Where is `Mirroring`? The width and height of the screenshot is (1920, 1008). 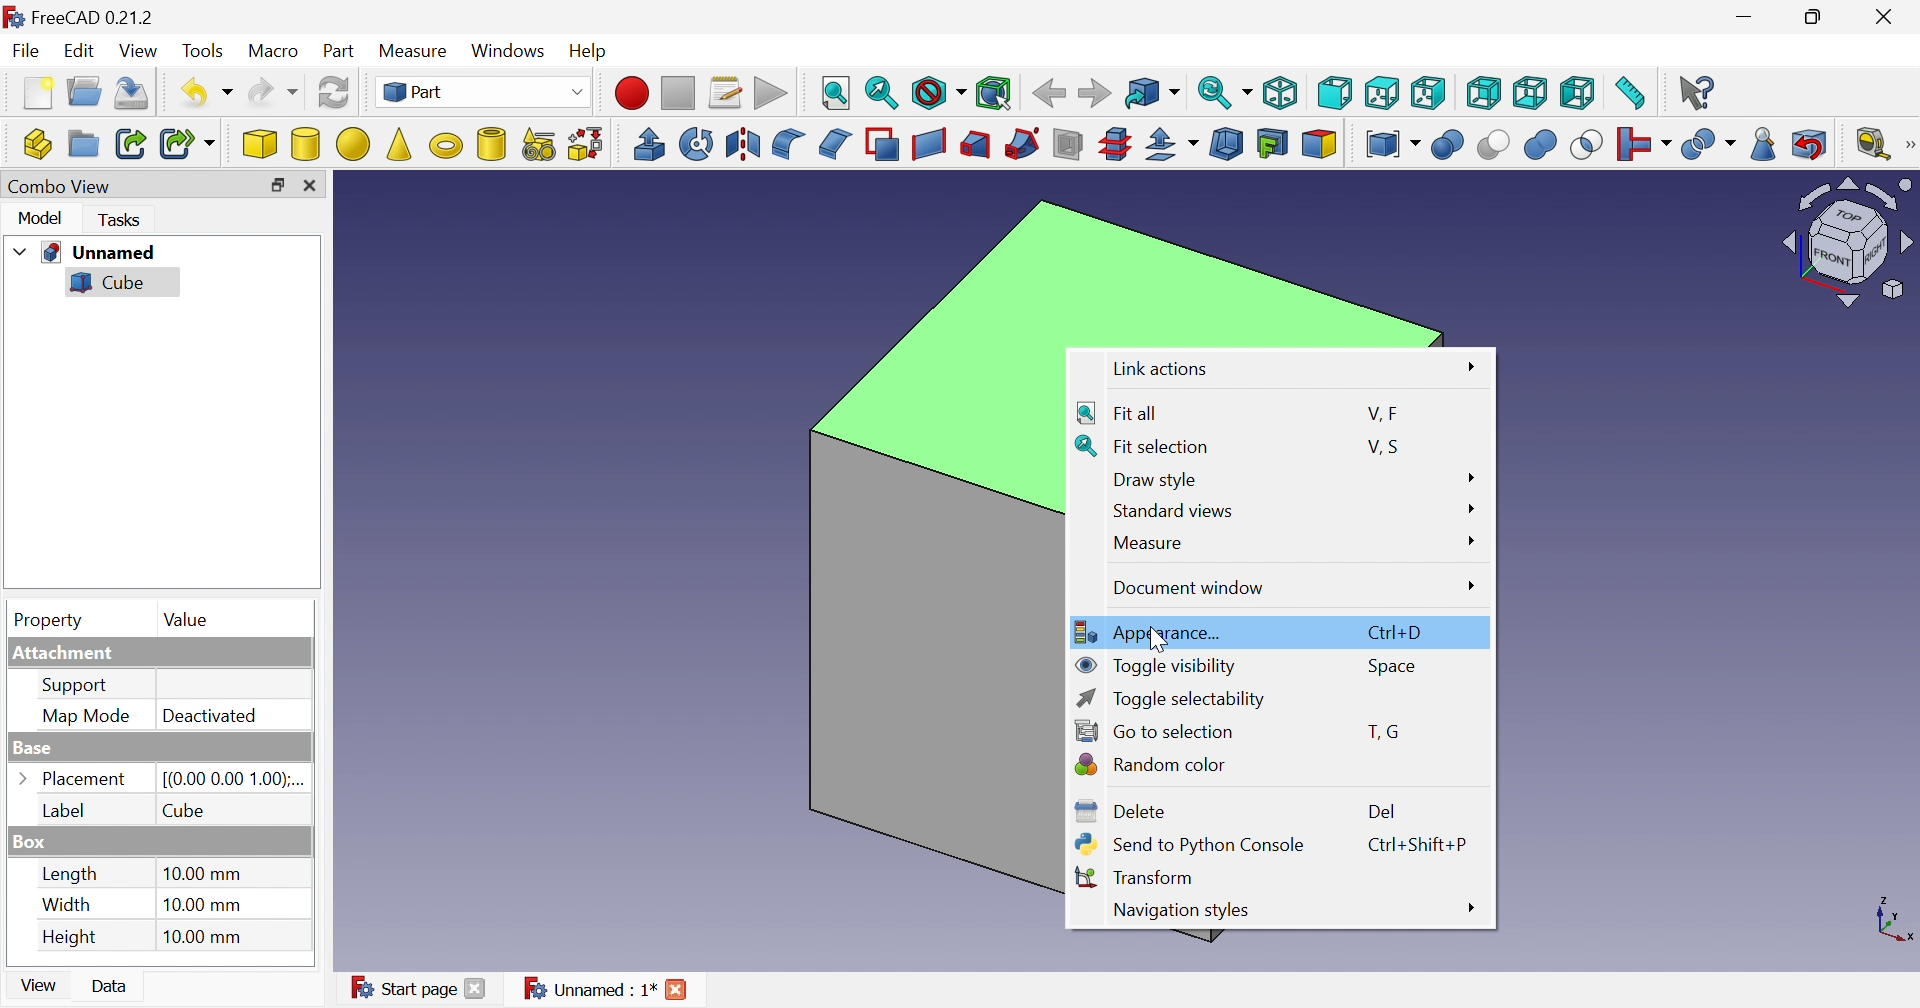 Mirroring is located at coordinates (742, 144).